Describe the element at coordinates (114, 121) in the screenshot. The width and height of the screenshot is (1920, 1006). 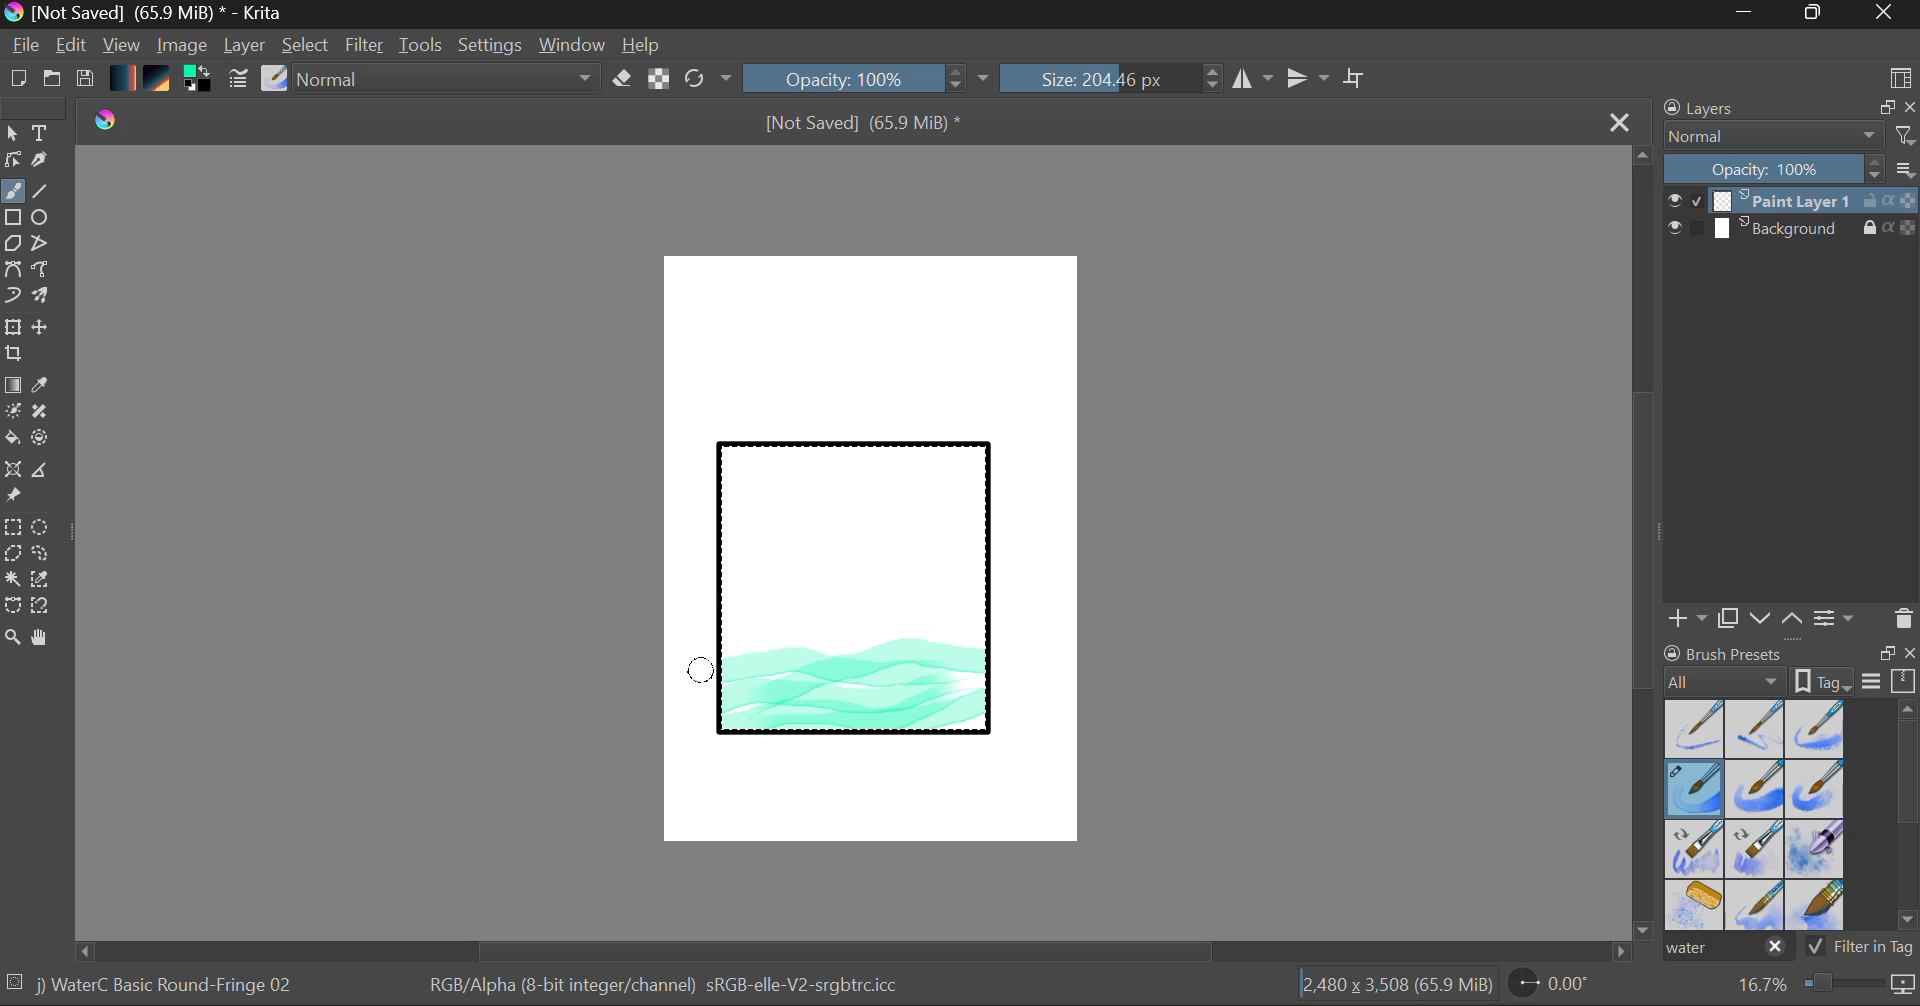
I see `logo` at that location.